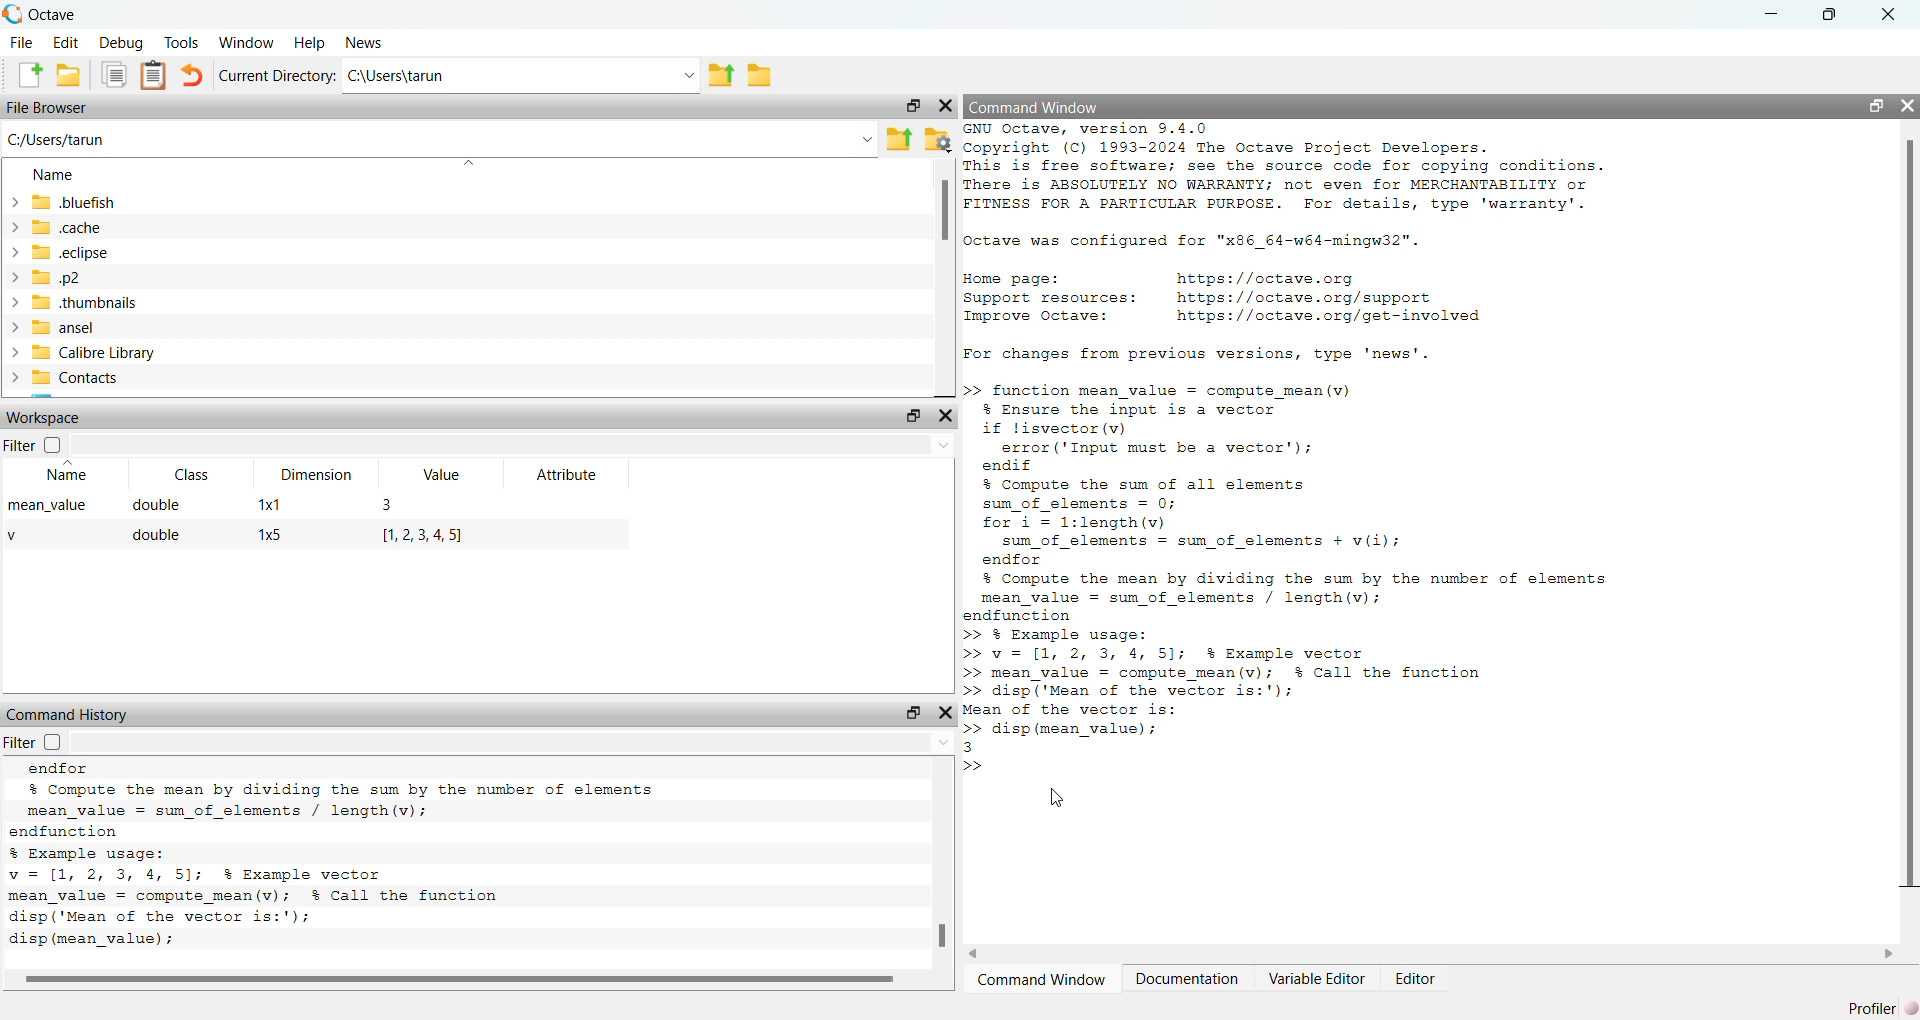  I want to click on expand/collapse, so click(14, 289).